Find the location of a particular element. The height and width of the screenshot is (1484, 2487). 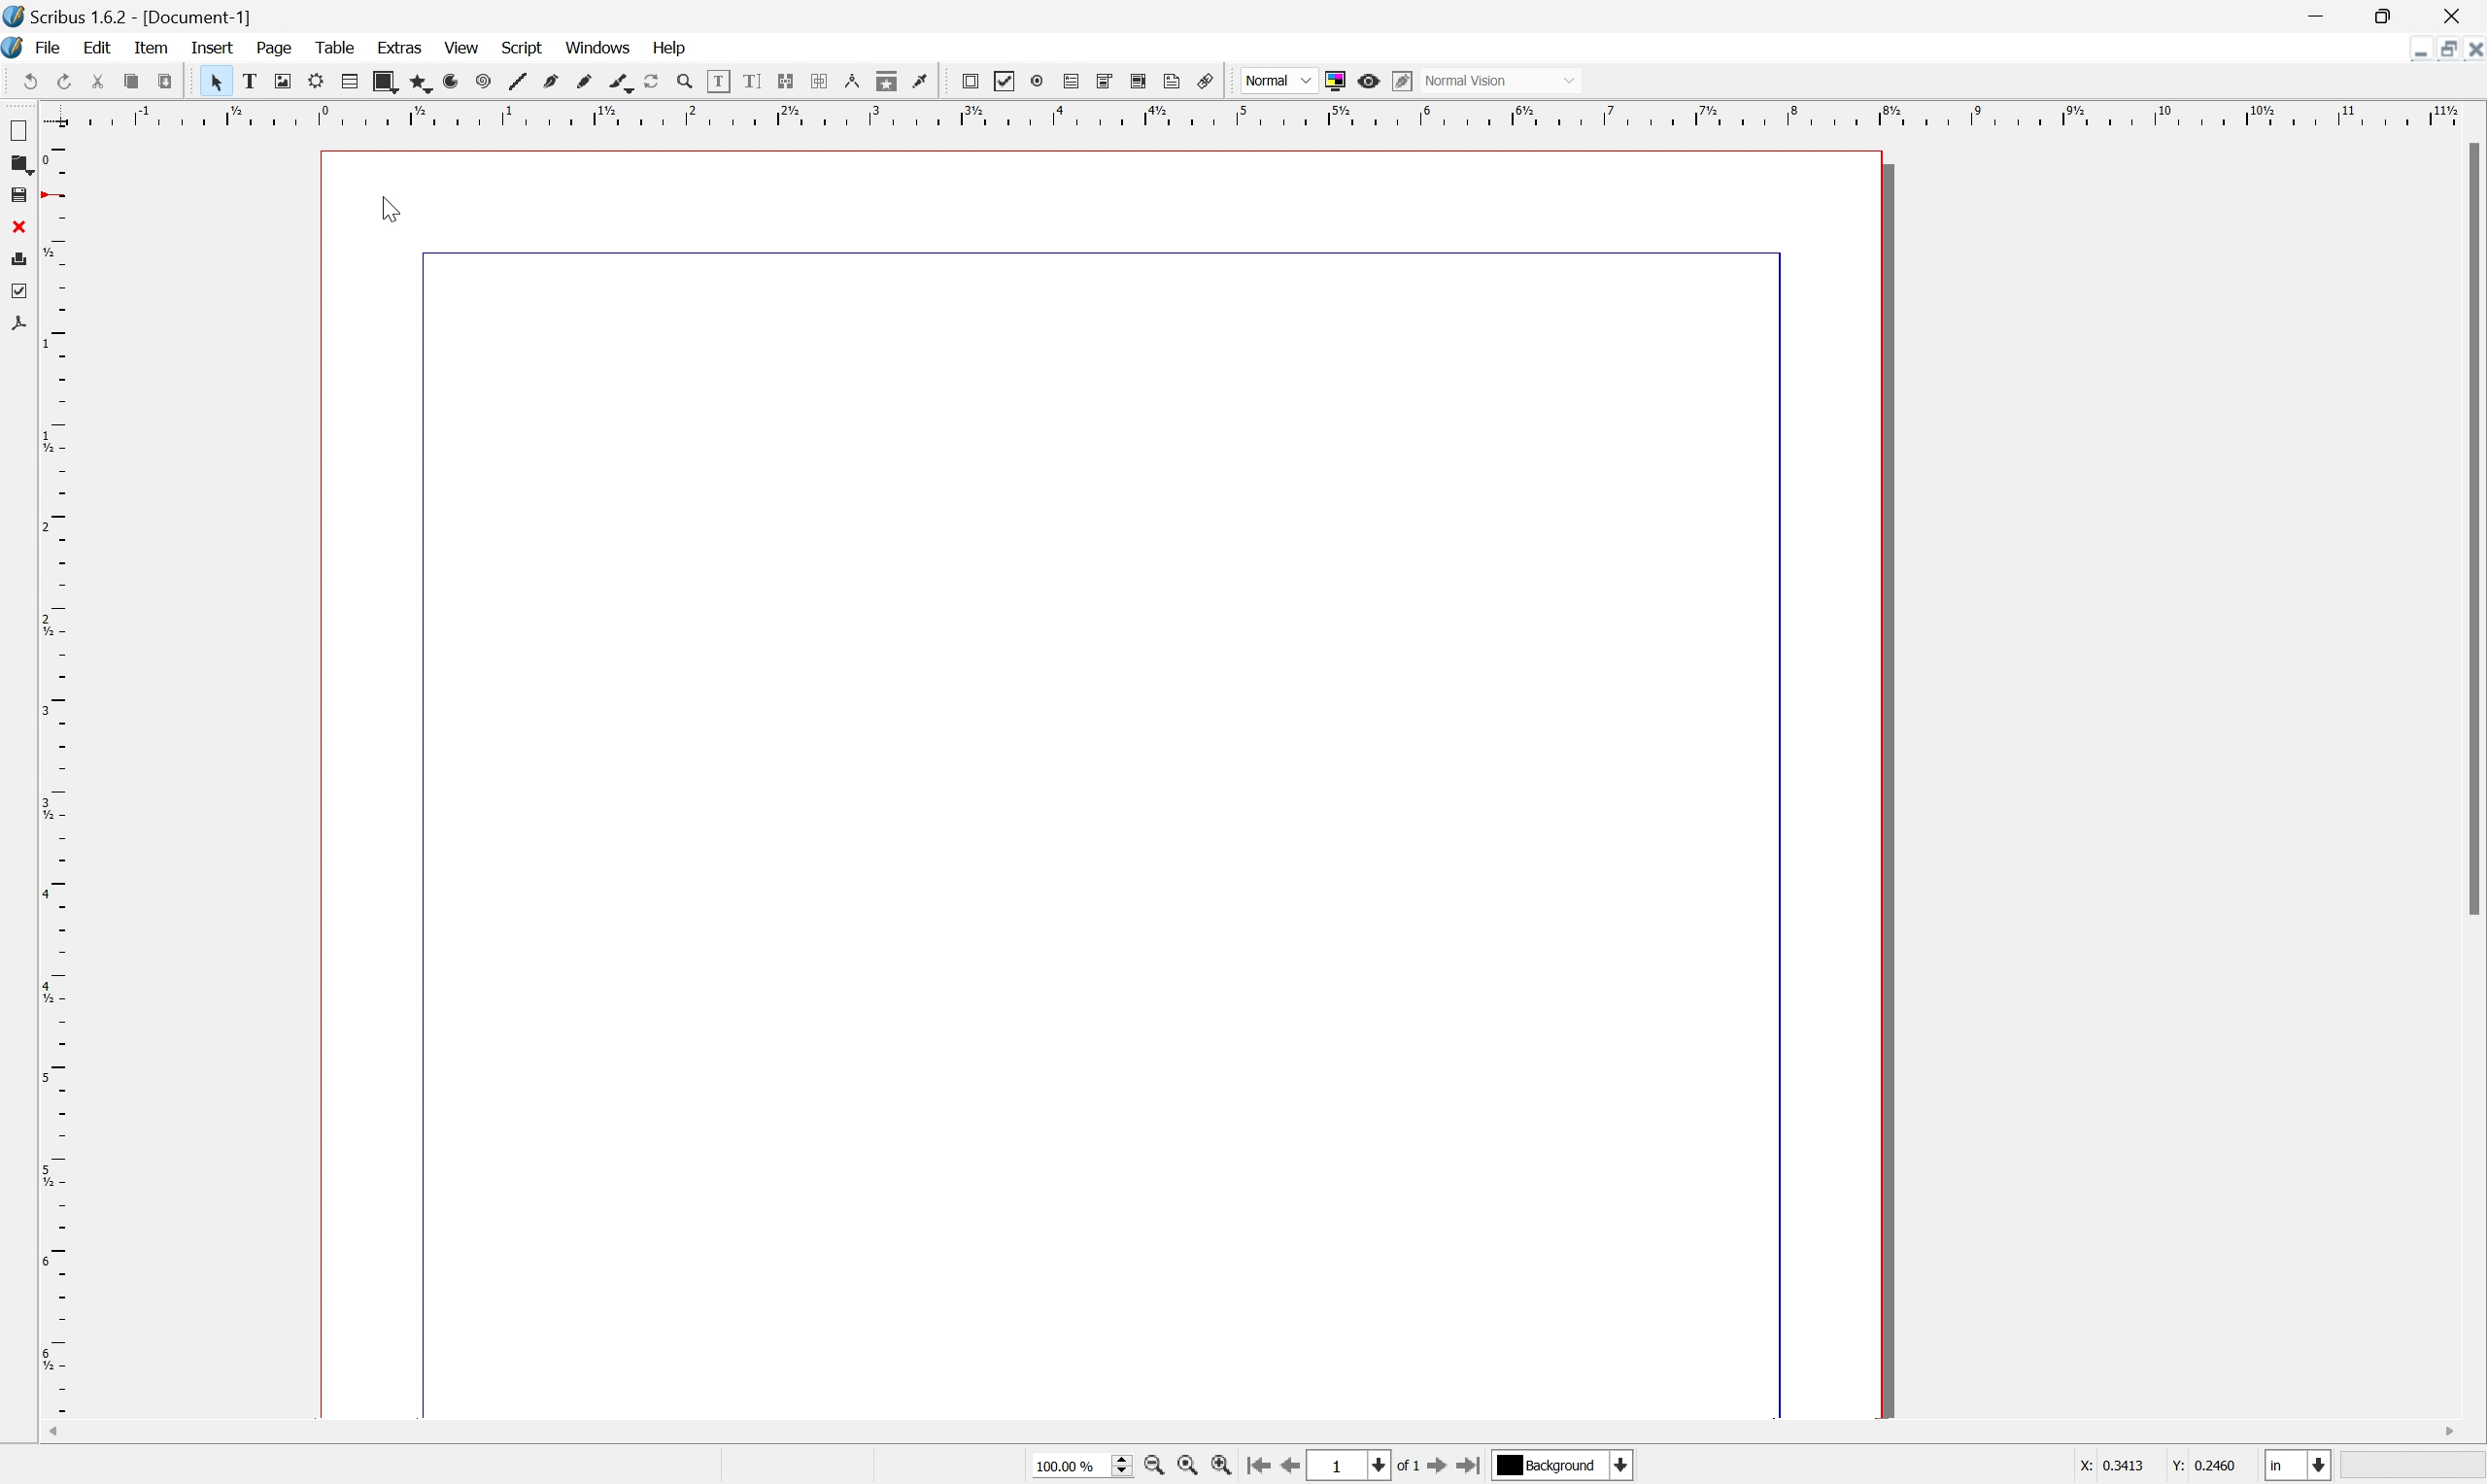

eye dropper is located at coordinates (1174, 82).